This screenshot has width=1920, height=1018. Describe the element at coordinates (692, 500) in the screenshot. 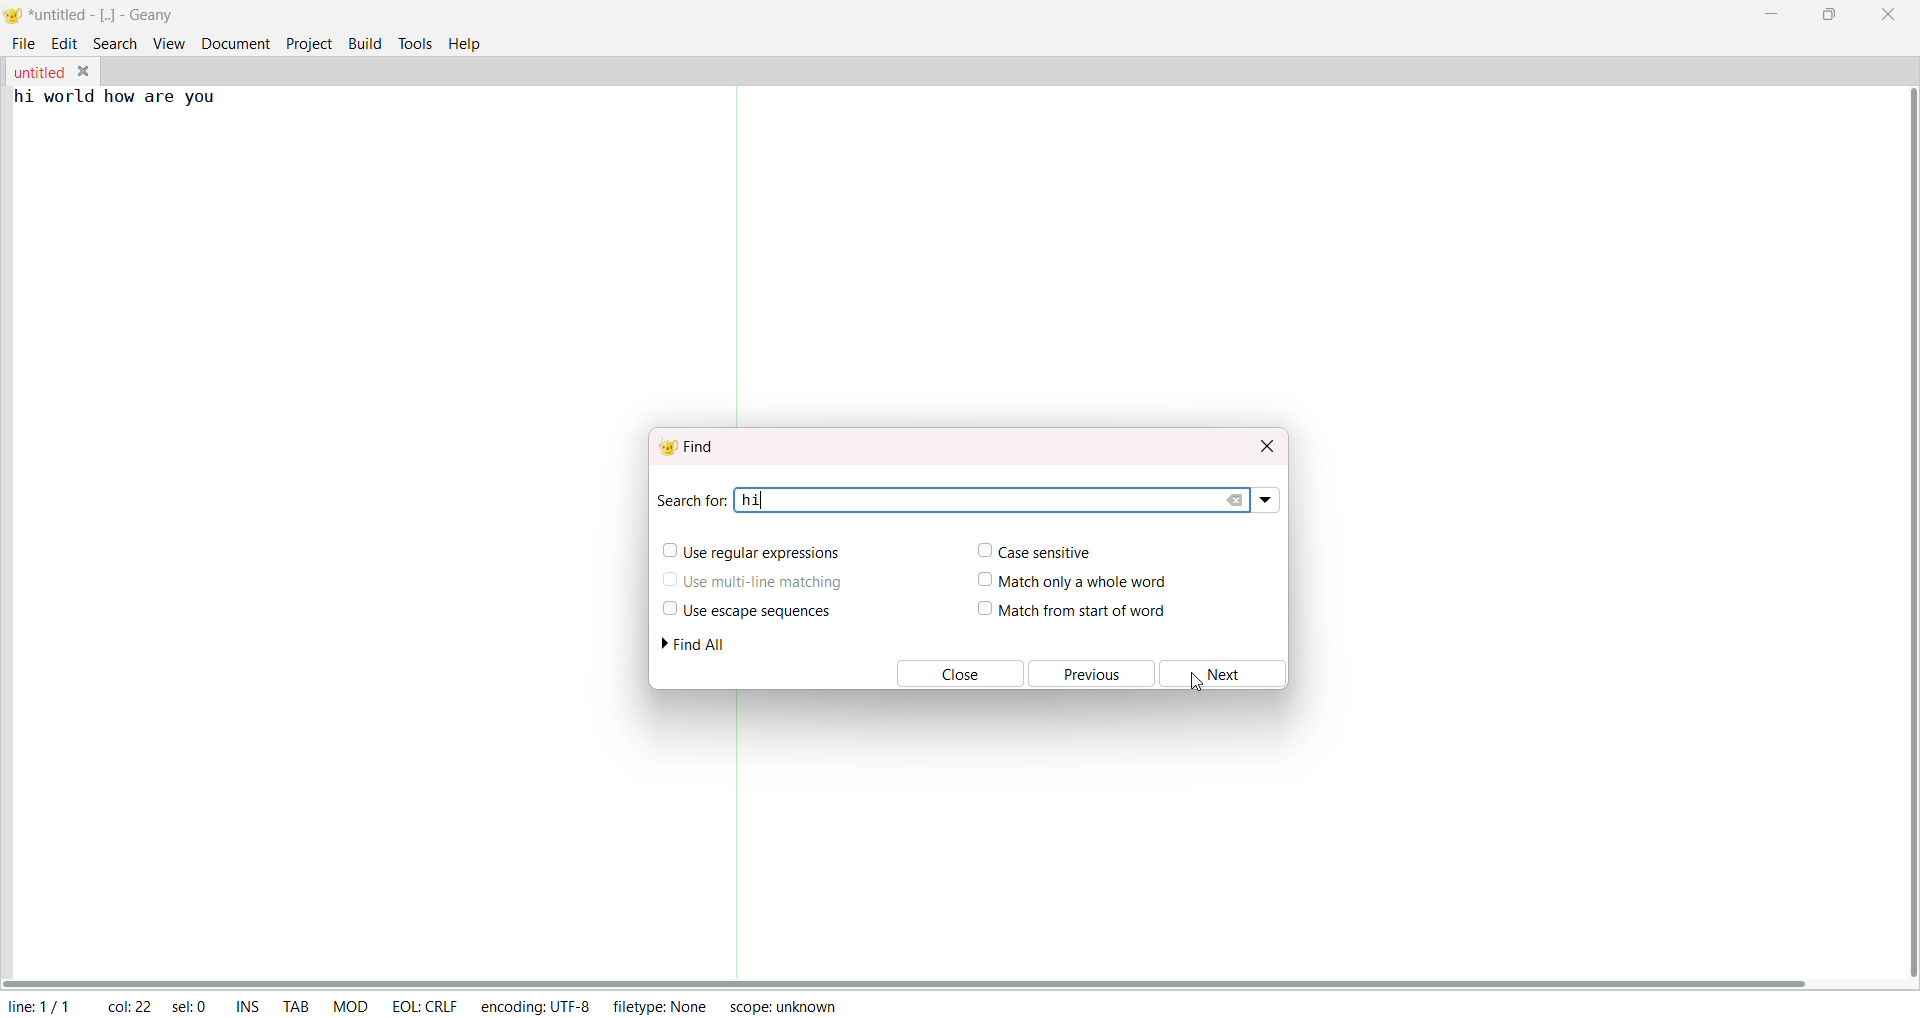

I see `search for` at that location.